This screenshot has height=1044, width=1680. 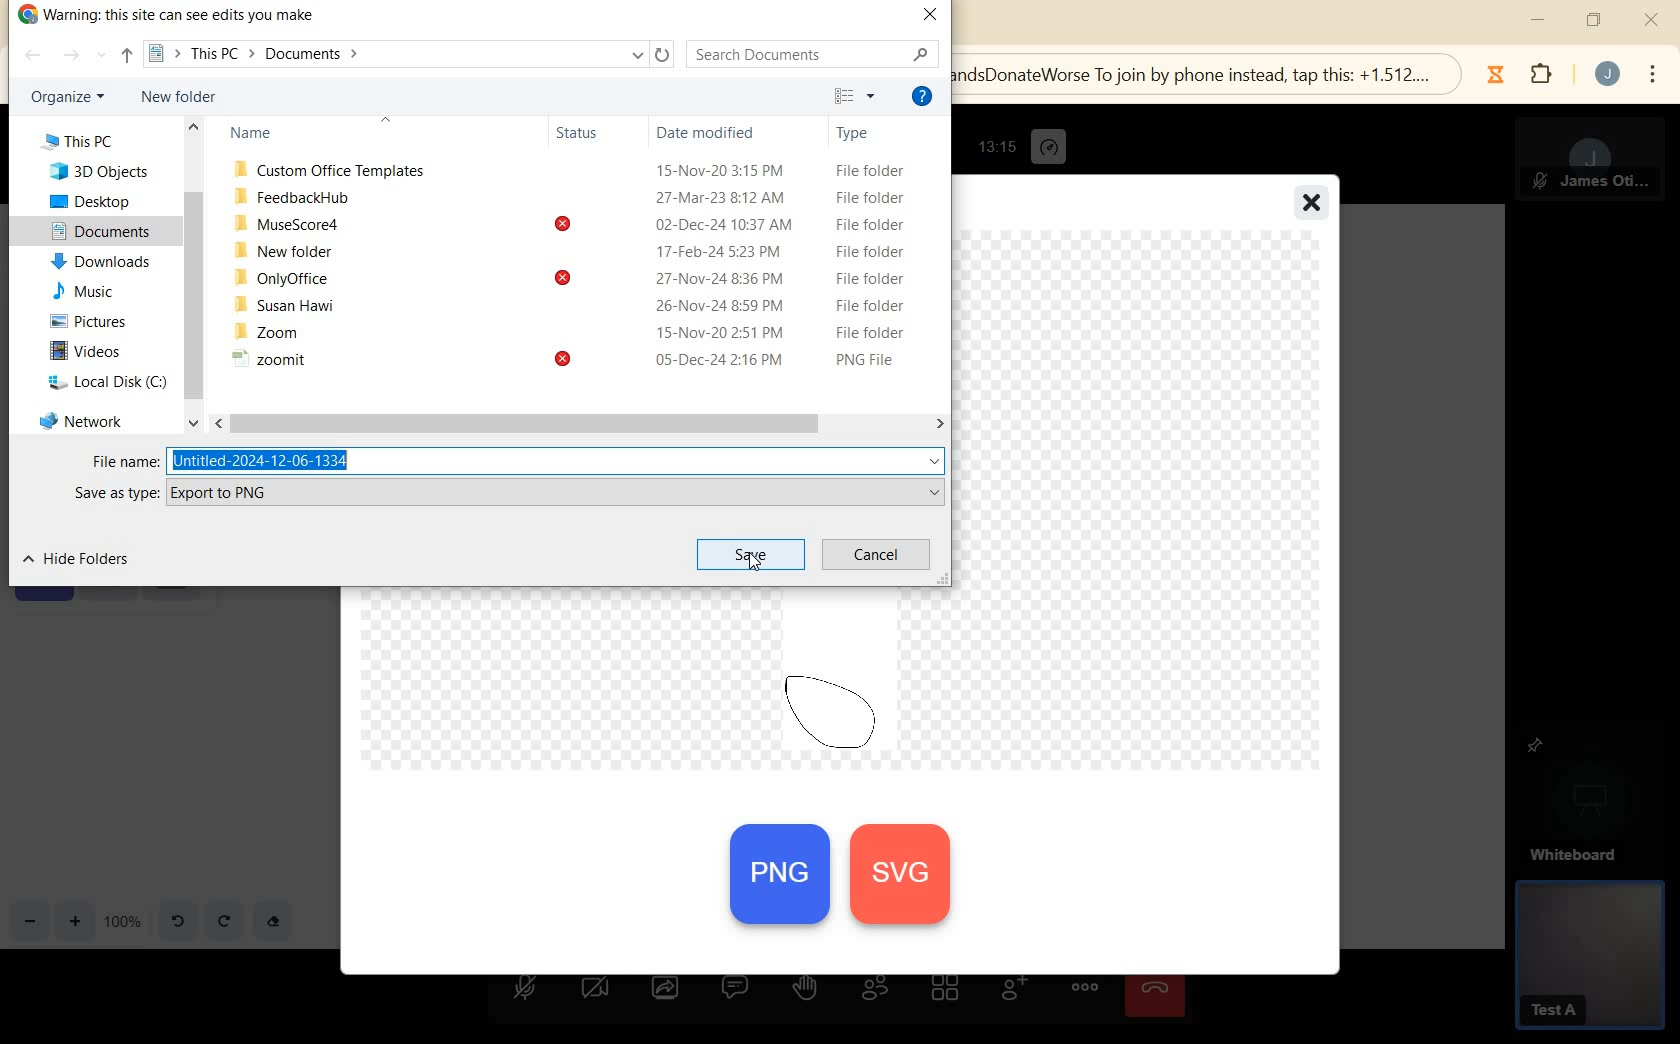 What do you see at coordinates (573, 359) in the screenshot?
I see `` at bounding box center [573, 359].